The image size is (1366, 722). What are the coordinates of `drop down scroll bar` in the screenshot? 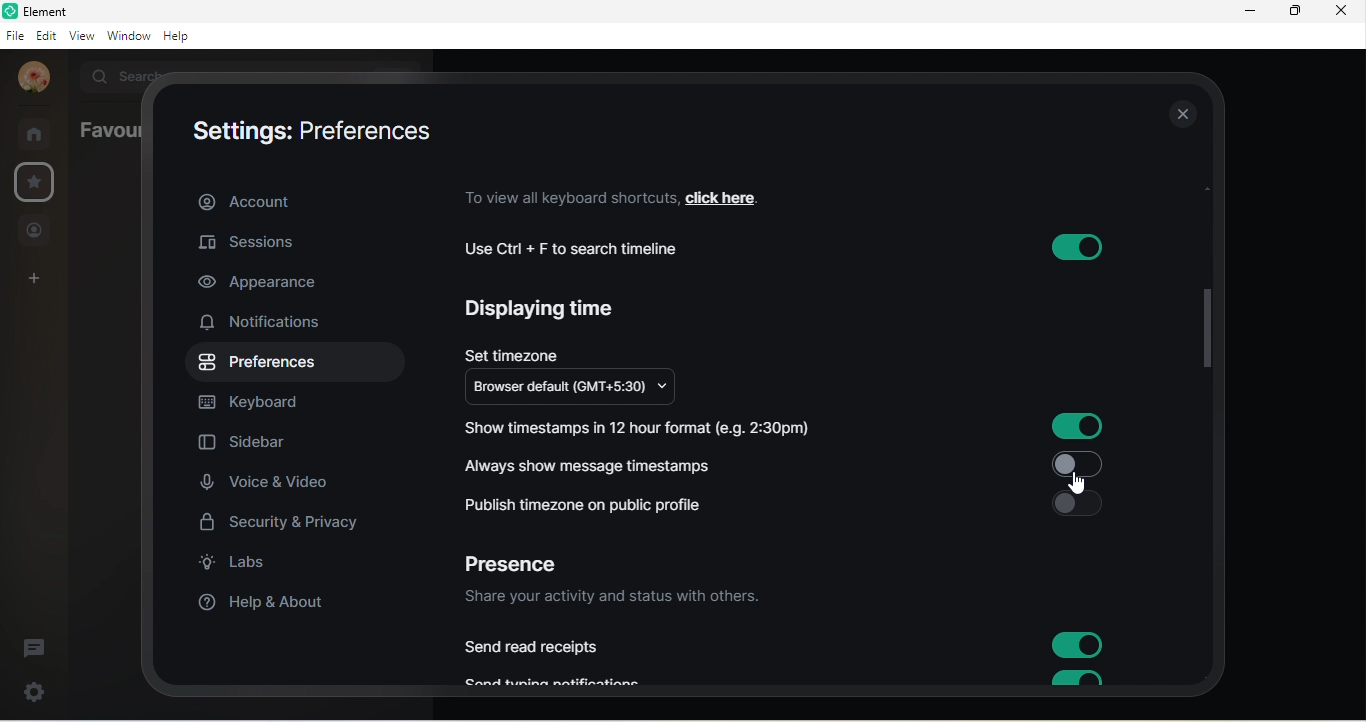 It's located at (1203, 325).